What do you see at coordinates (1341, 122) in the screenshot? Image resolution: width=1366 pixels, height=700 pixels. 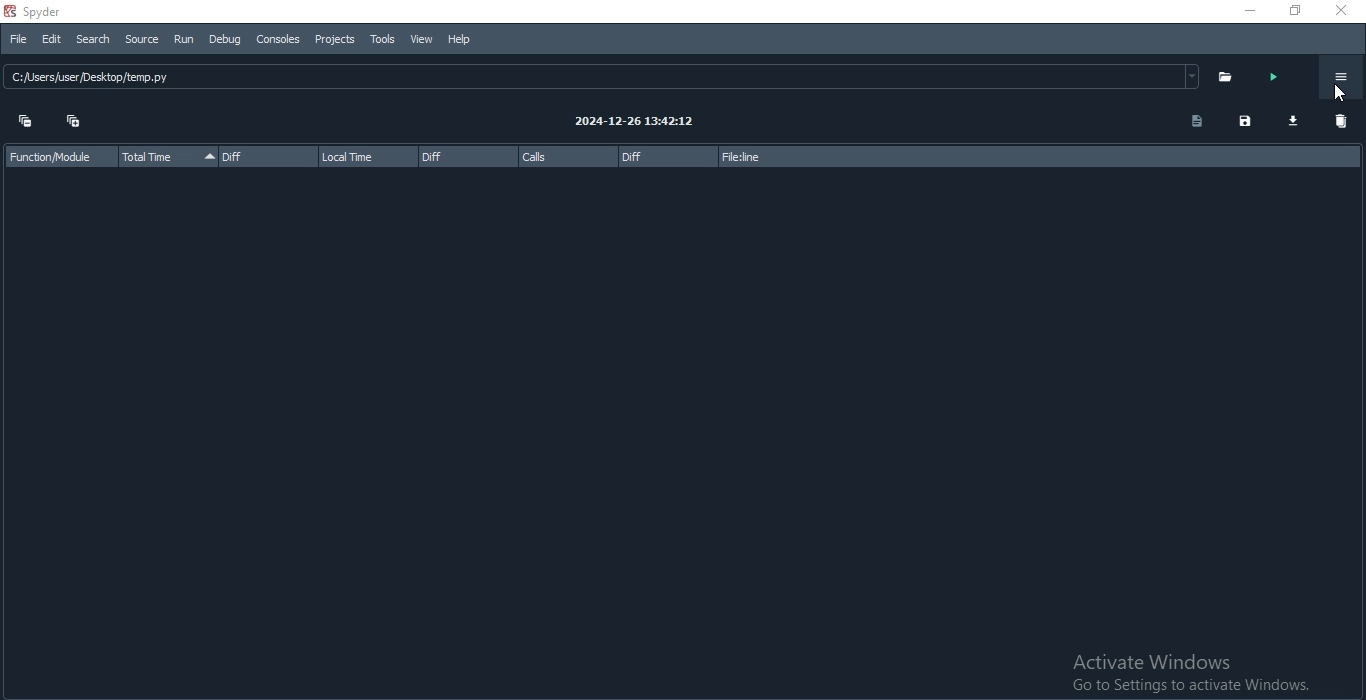 I see `delete all` at bounding box center [1341, 122].